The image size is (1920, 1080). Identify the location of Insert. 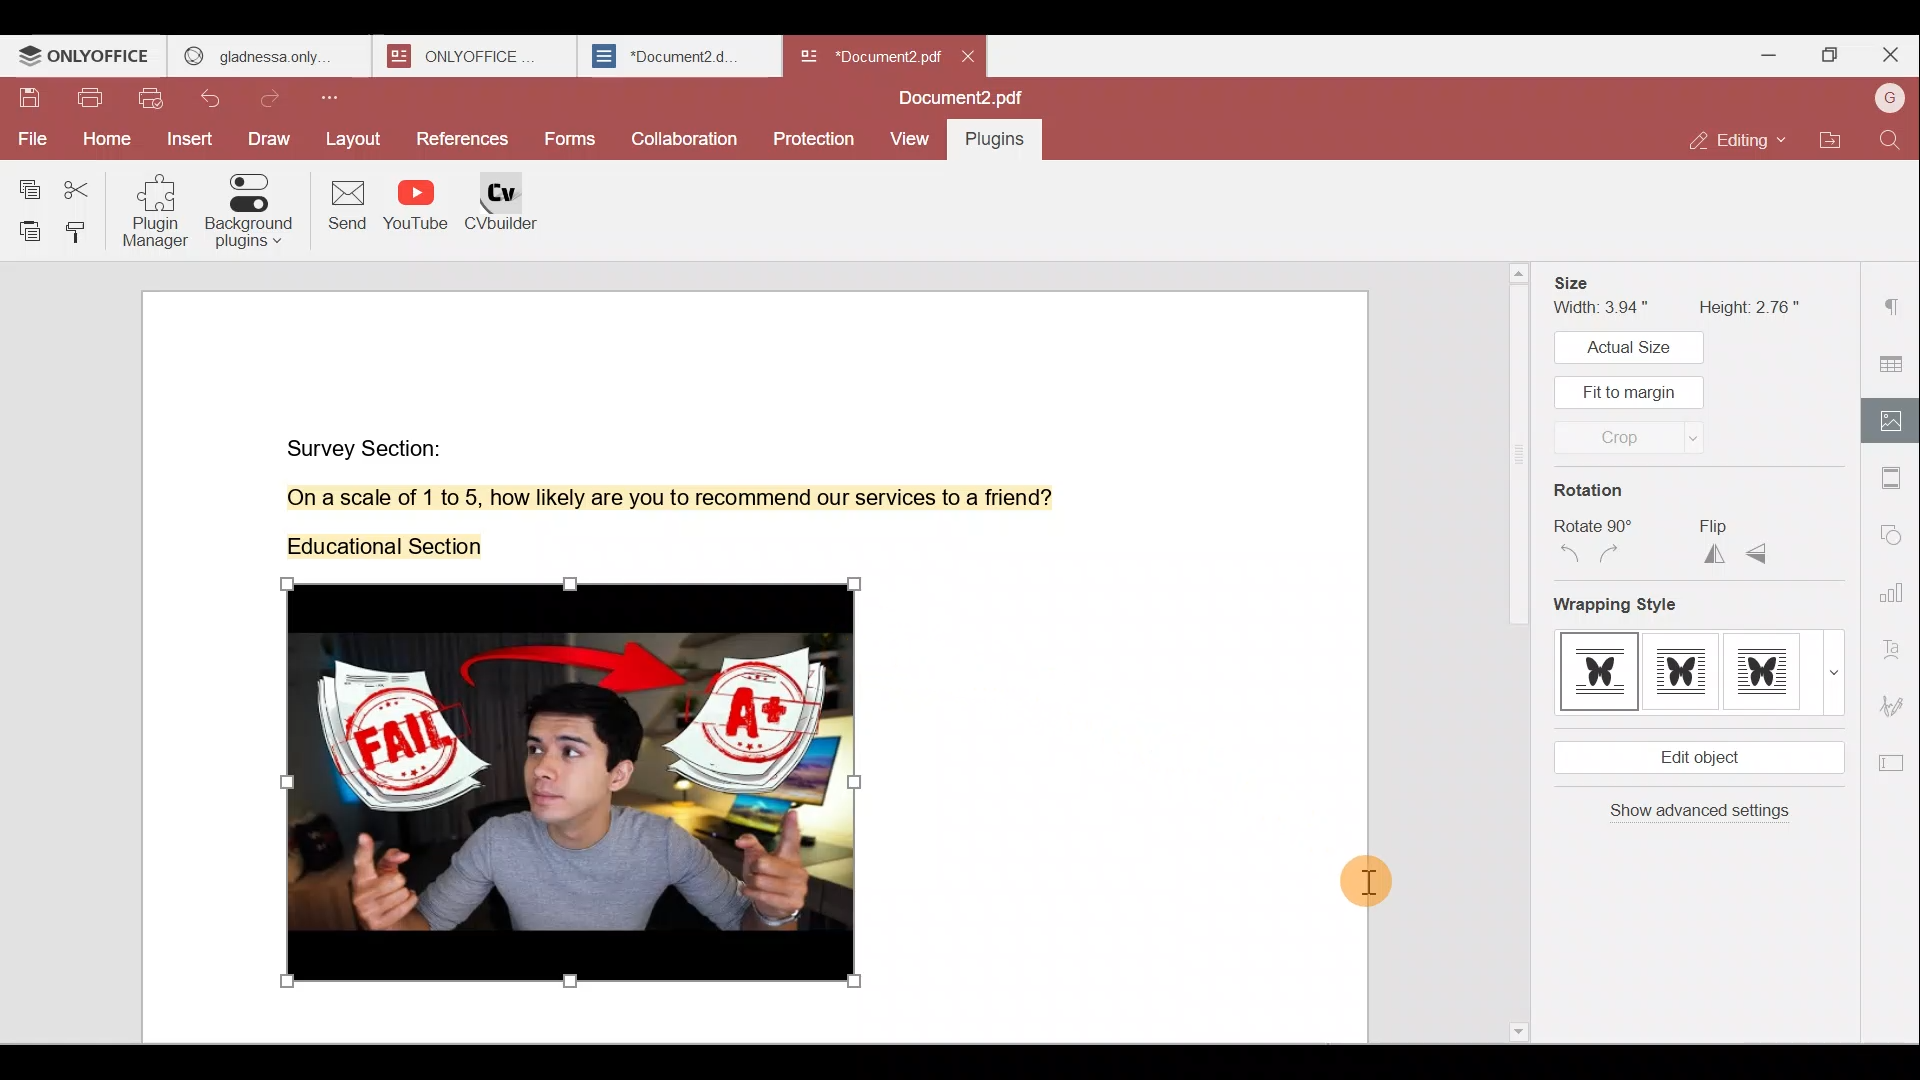
(190, 141).